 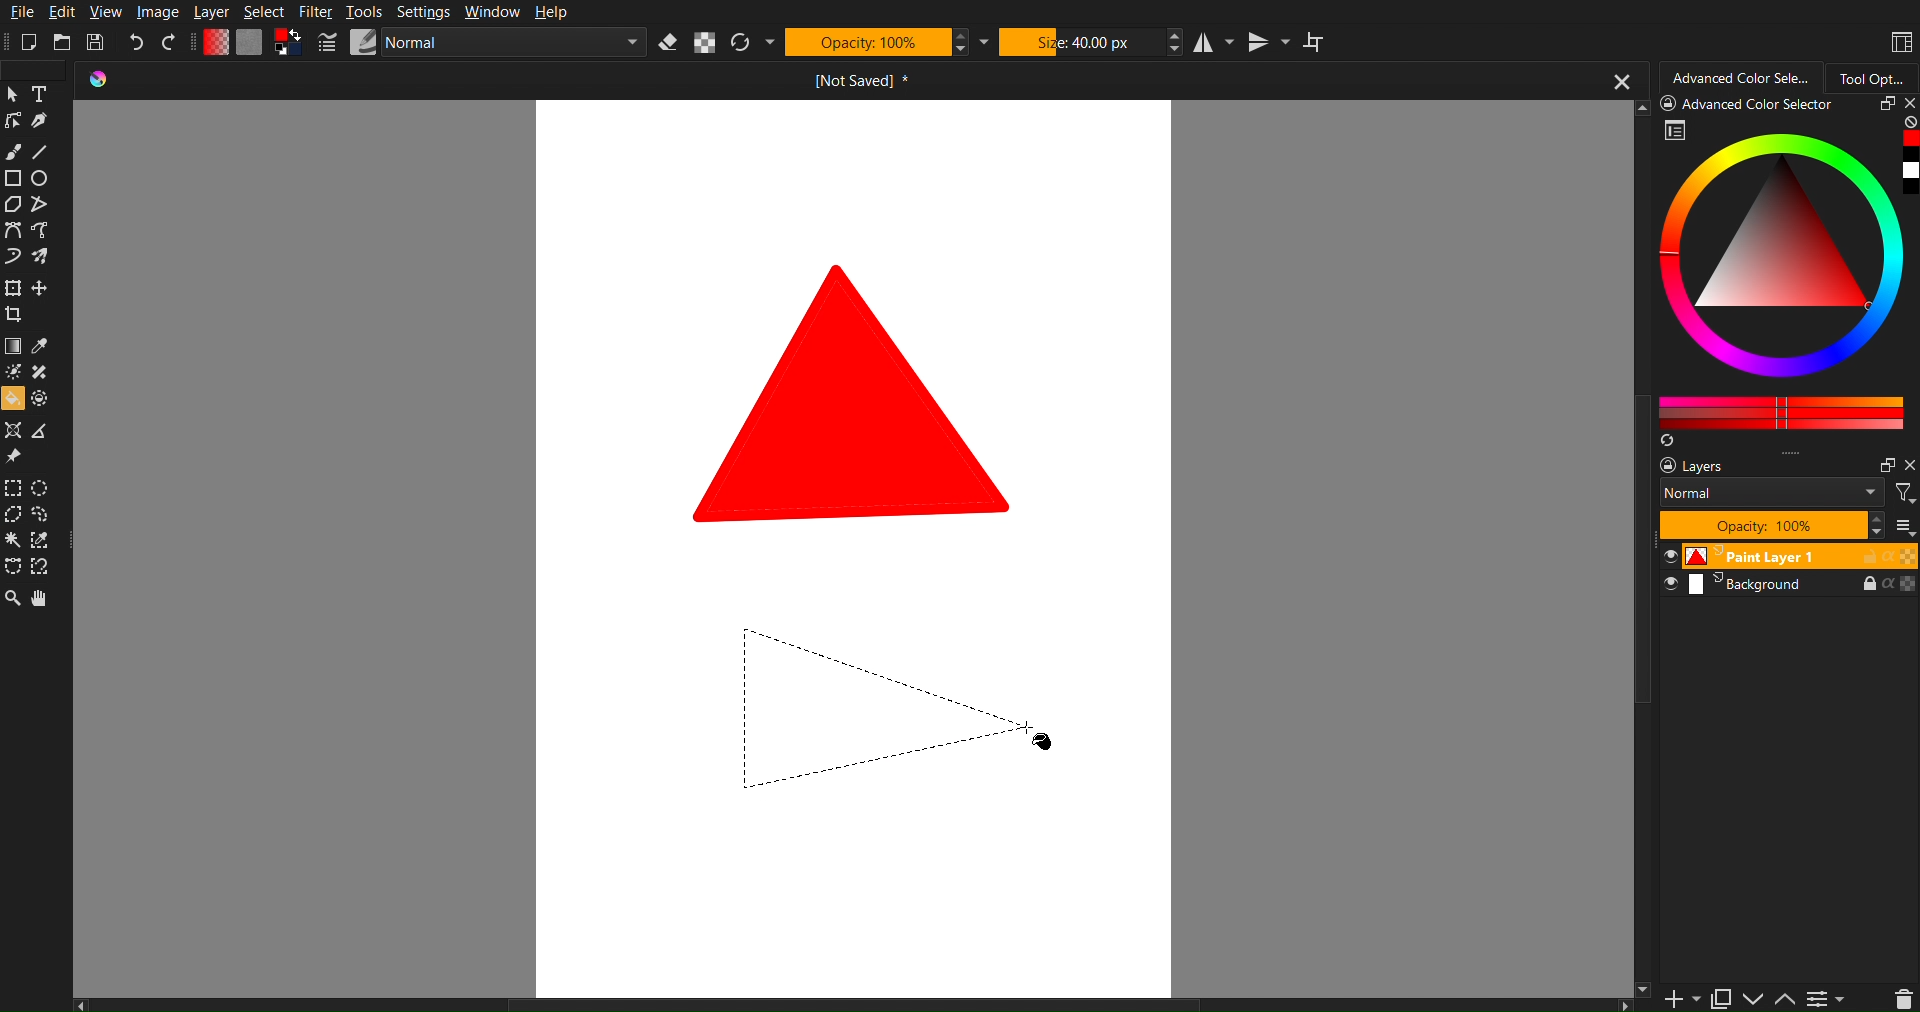 I want to click on Redo, so click(x=174, y=41).